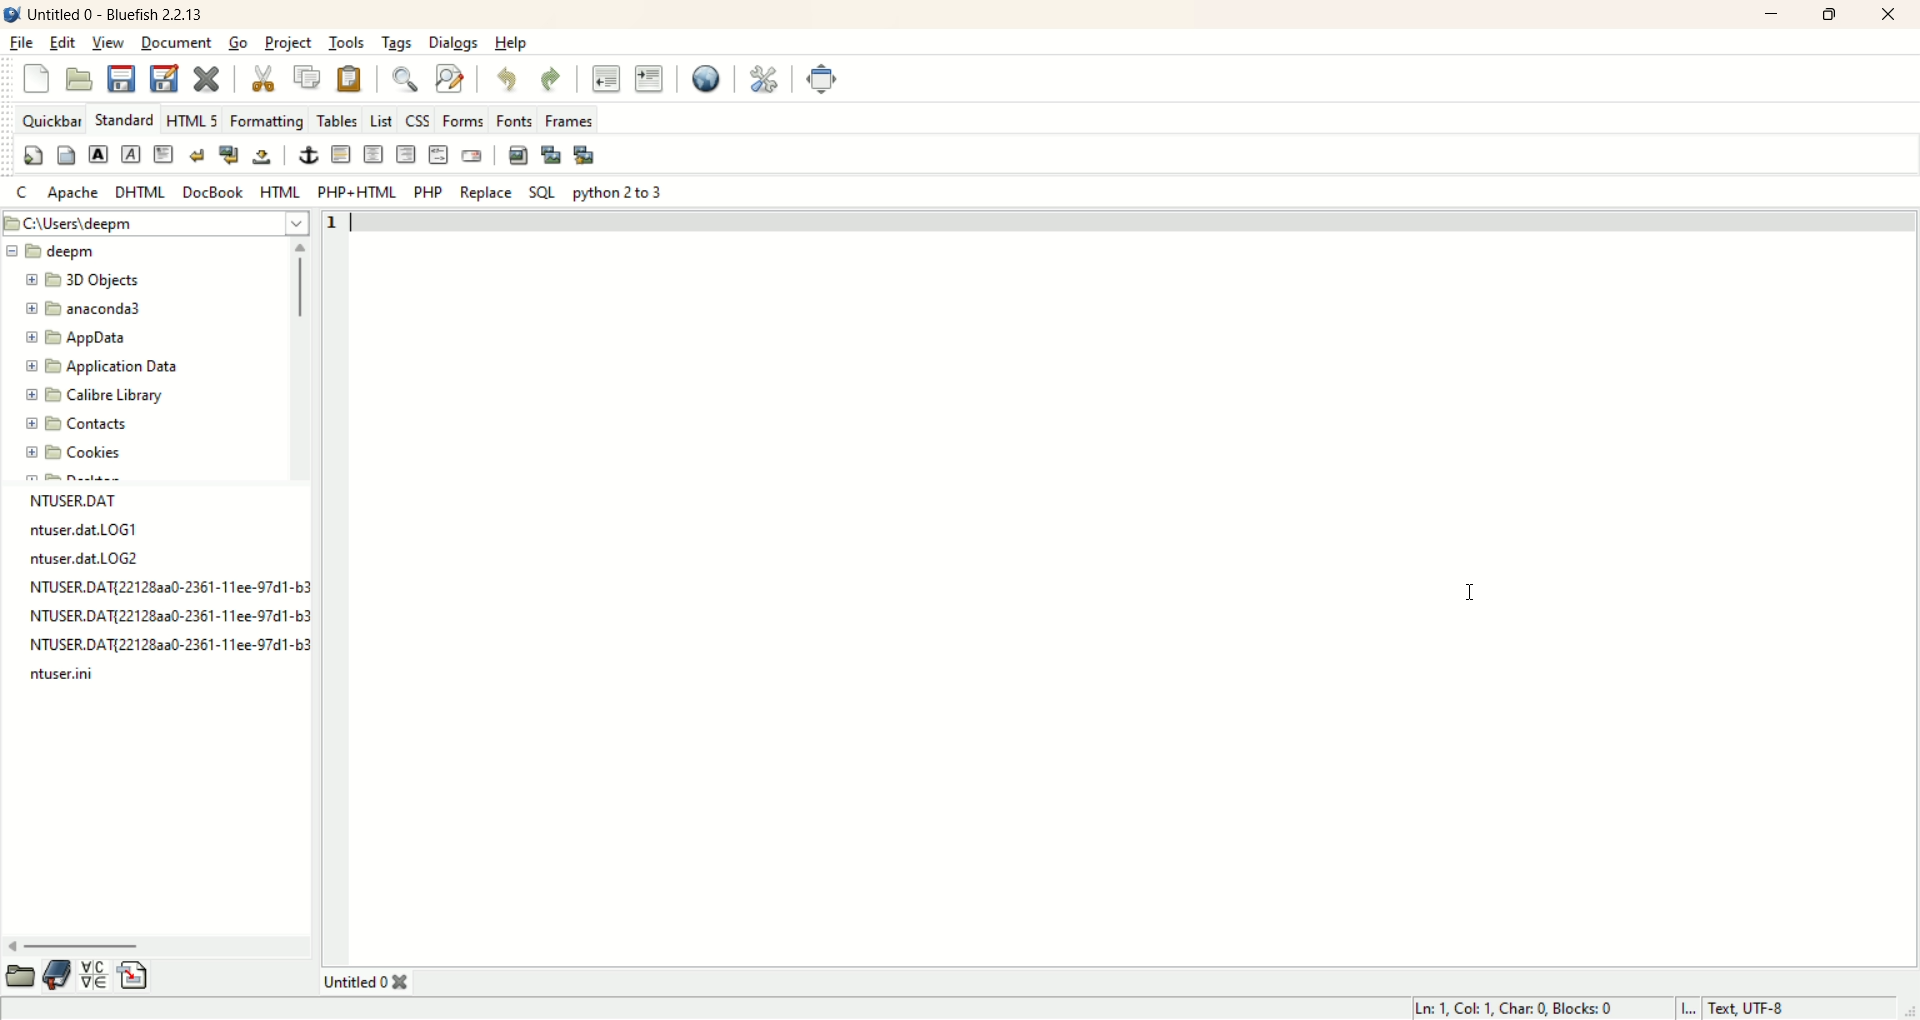  I want to click on horizontal rule, so click(342, 155).